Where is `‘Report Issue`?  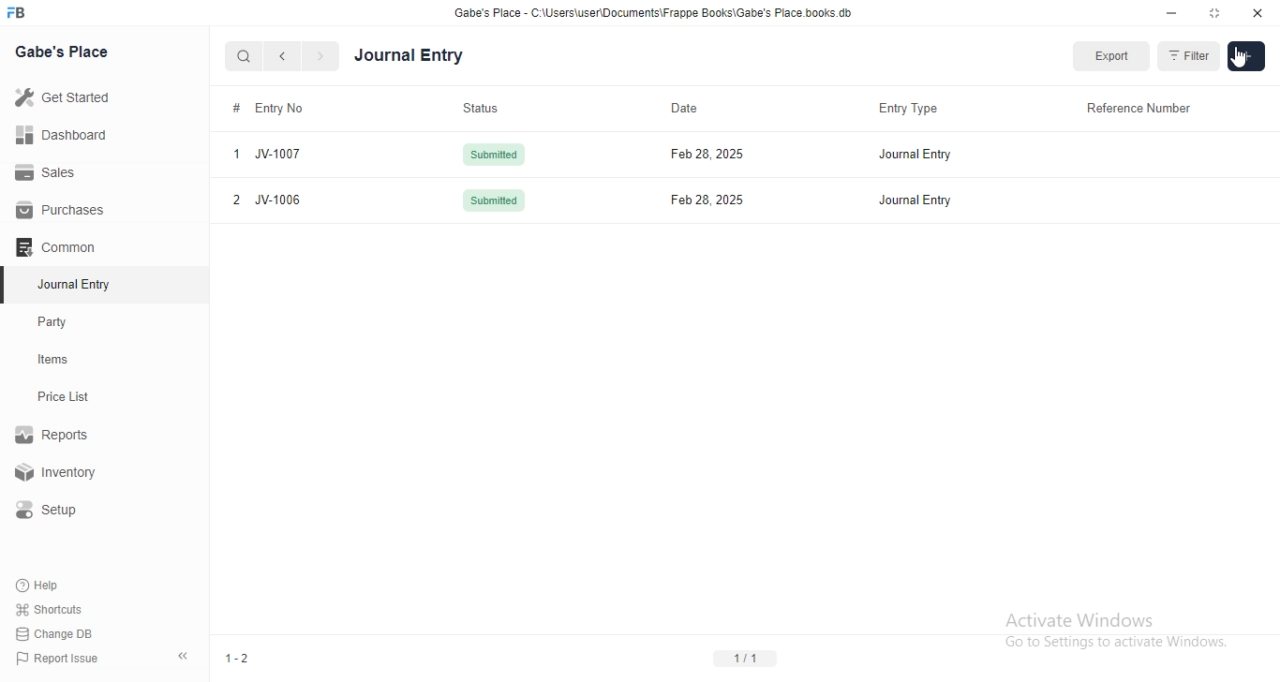
‘Report Issue is located at coordinates (55, 658).